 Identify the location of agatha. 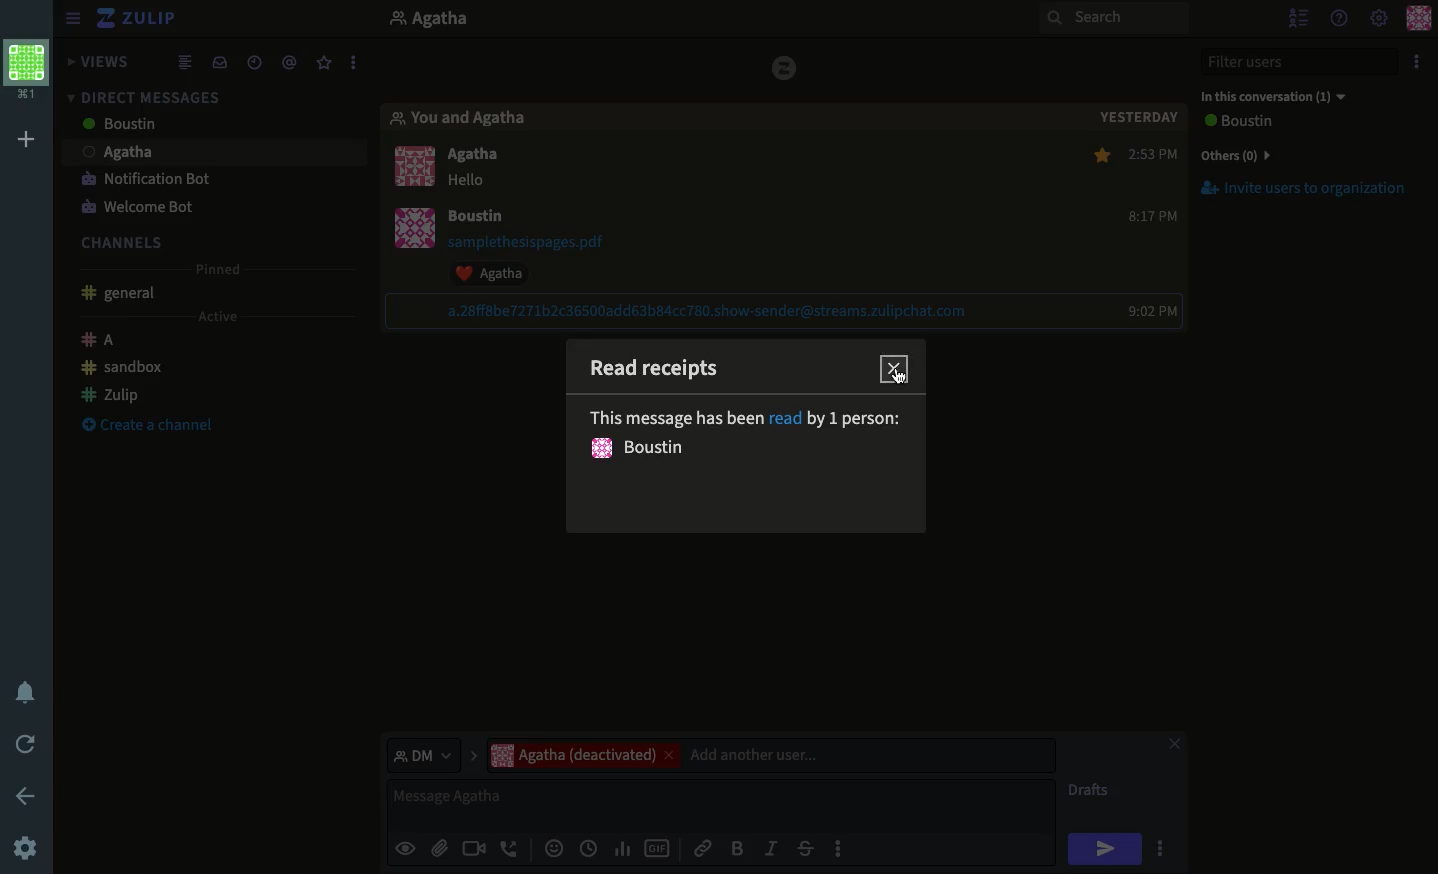
(203, 154).